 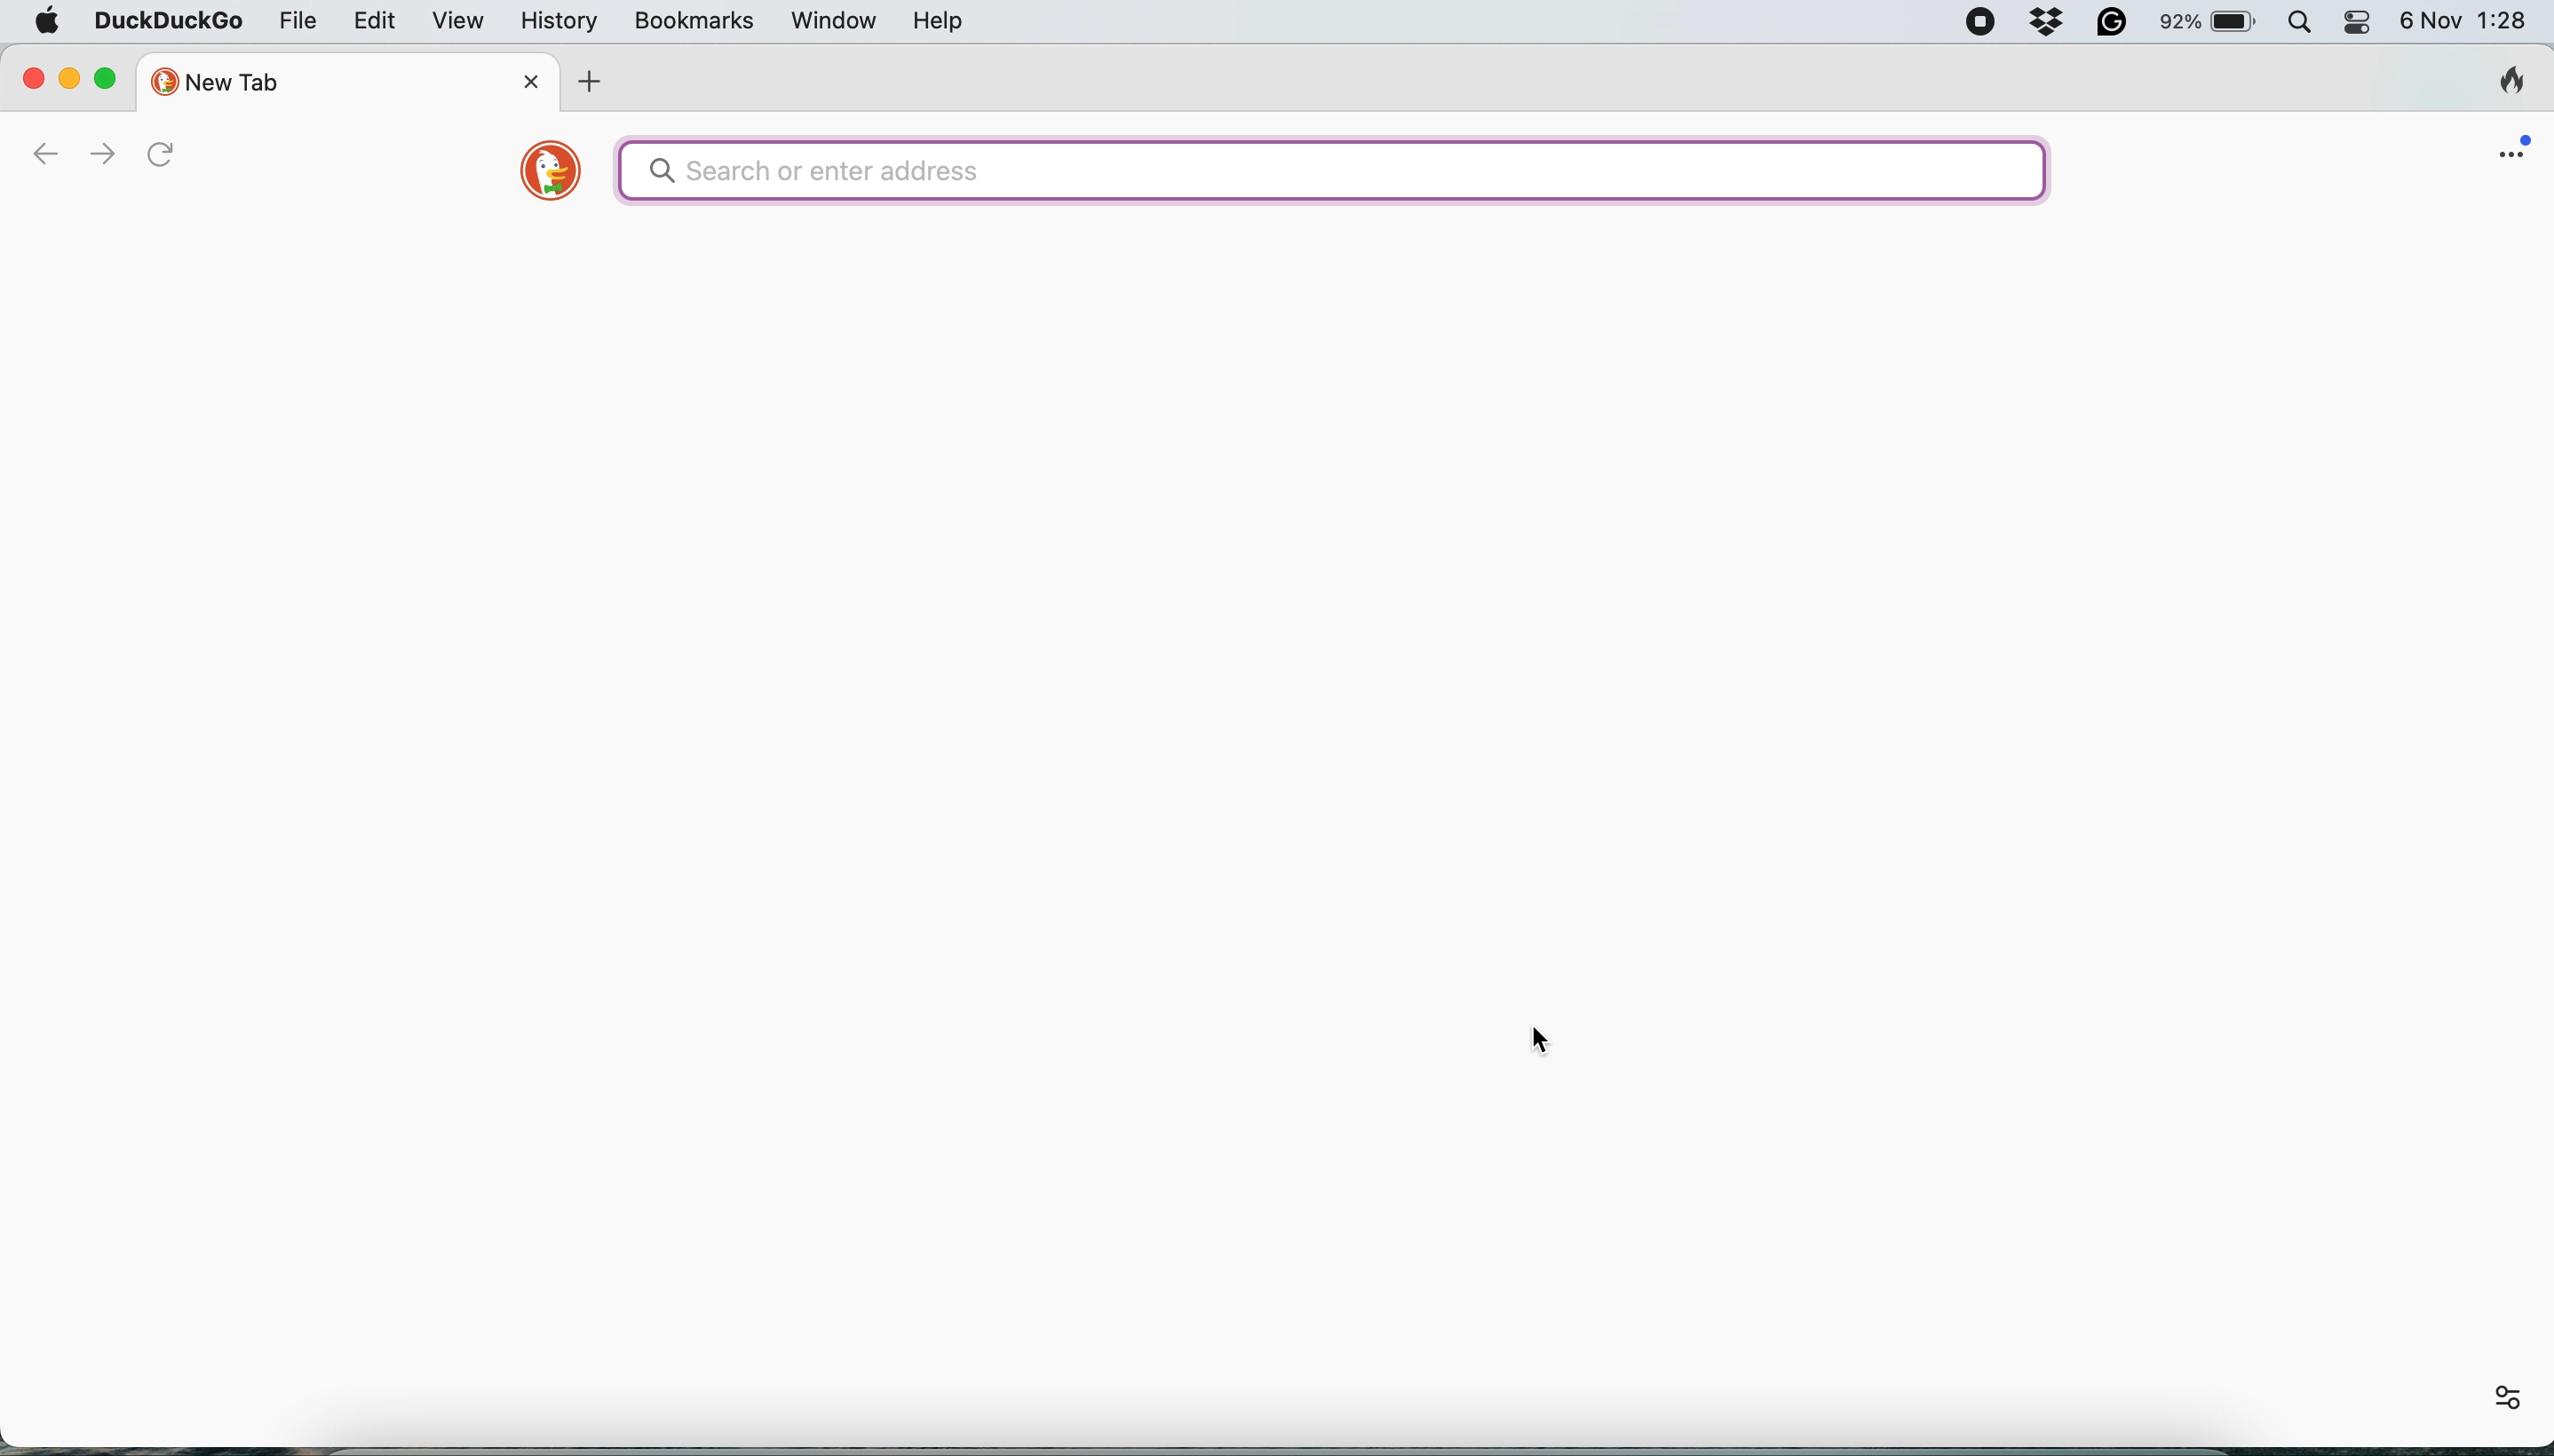 I want to click on screen recorder, so click(x=1977, y=23).